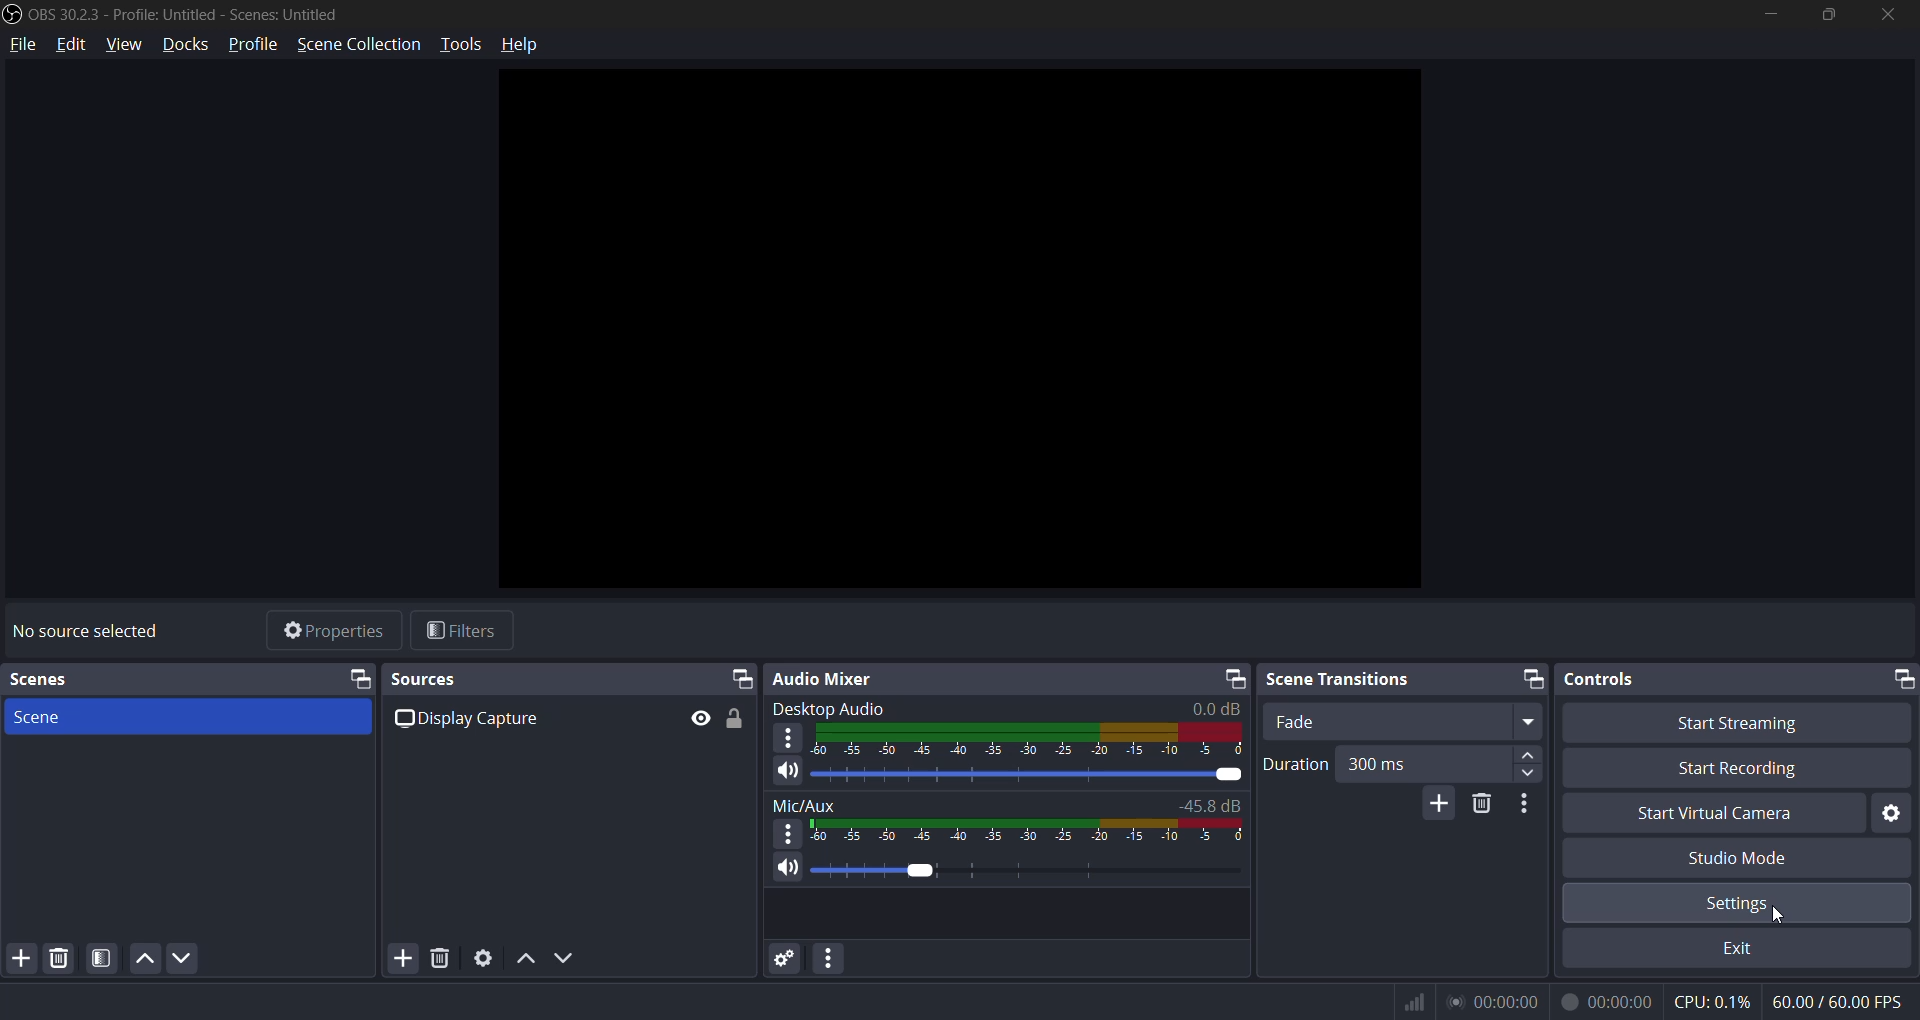 The width and height of the screenshot is (1920, 1020). What do you see at coordinates (1607, 1004) in the screenshot?
I see `00:00:00` at bounding box center [1607, 1004].